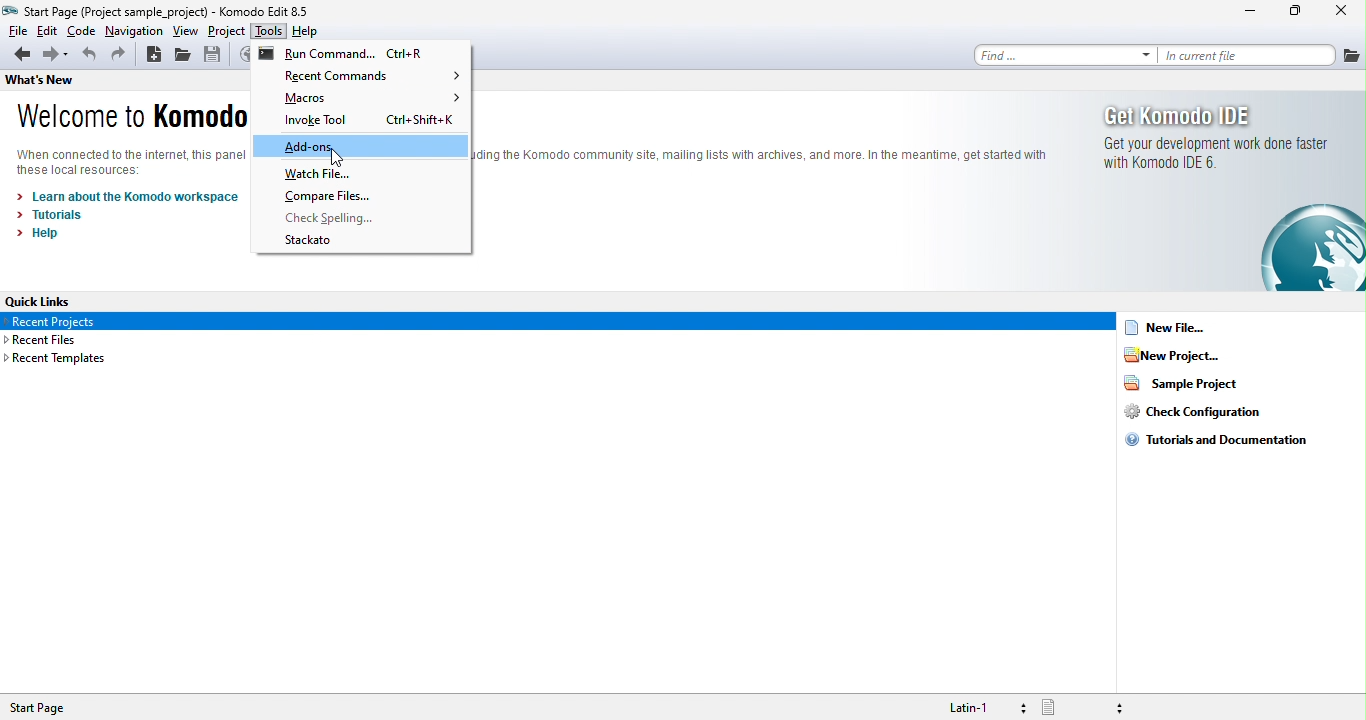 The height and width of the screenshot is (720, 1366). I want to click on in current file, so click(1247, 56).